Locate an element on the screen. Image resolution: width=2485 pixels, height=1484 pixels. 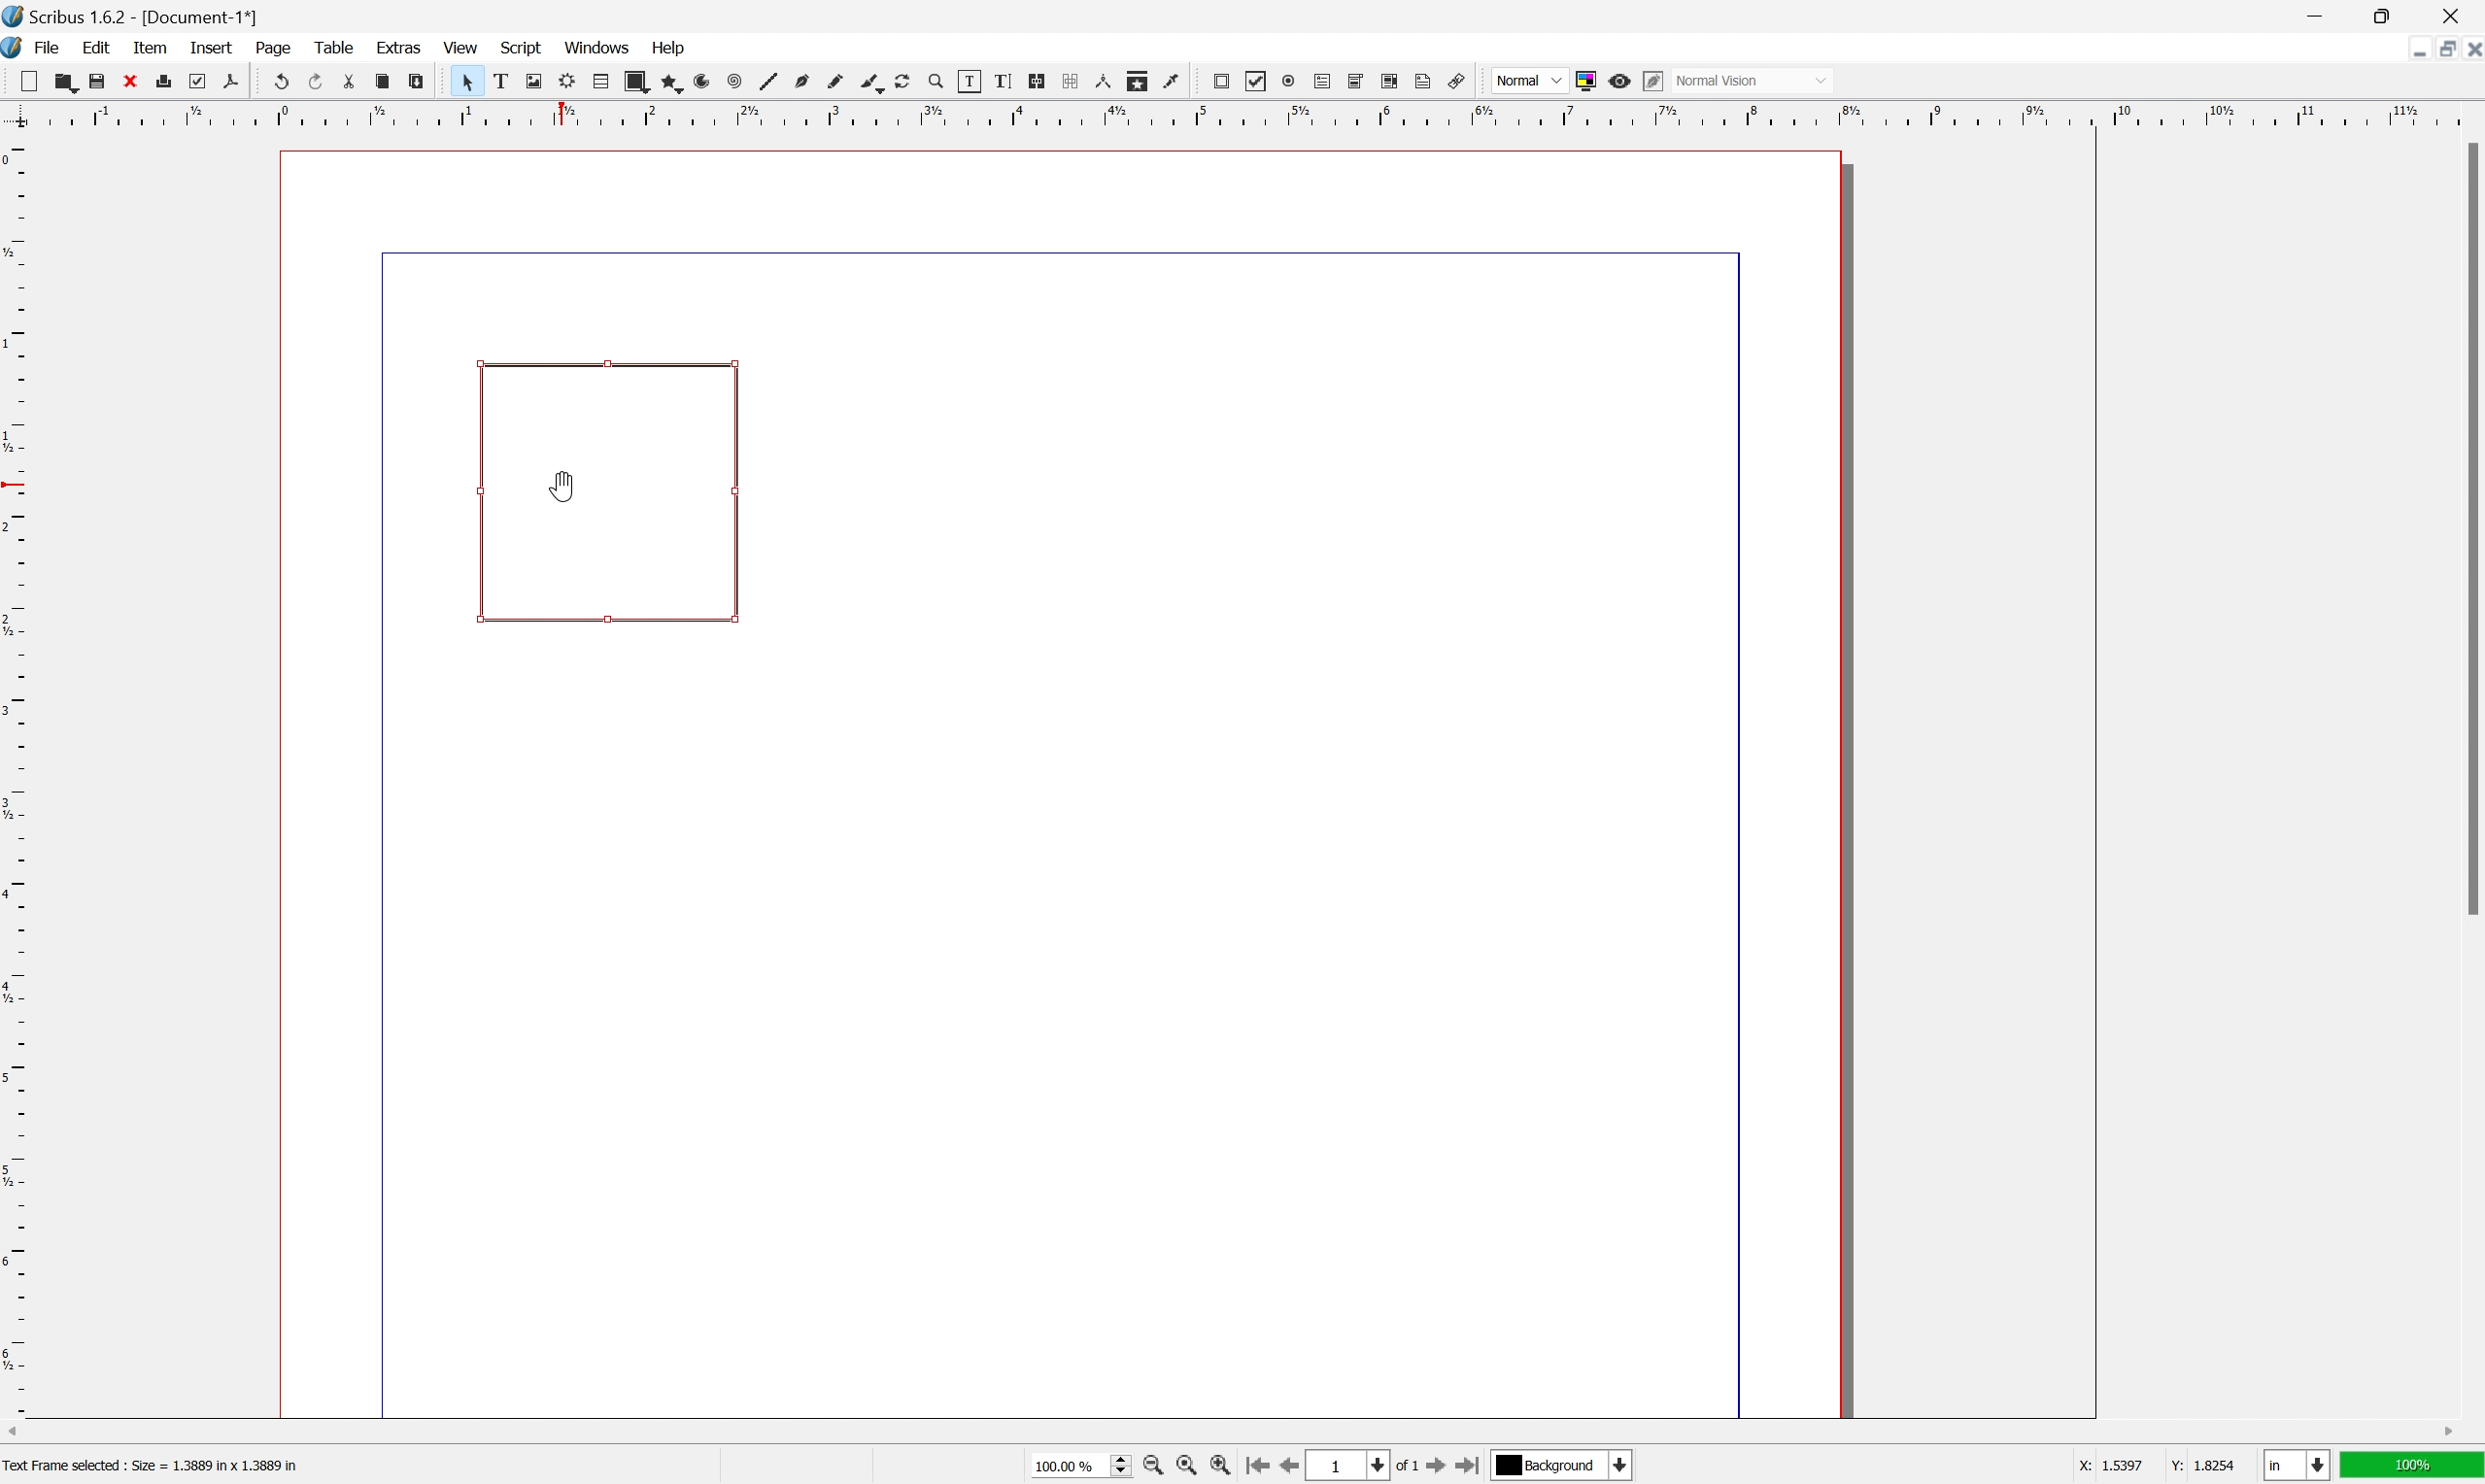
ruler is located at coordinates (1238, 113).